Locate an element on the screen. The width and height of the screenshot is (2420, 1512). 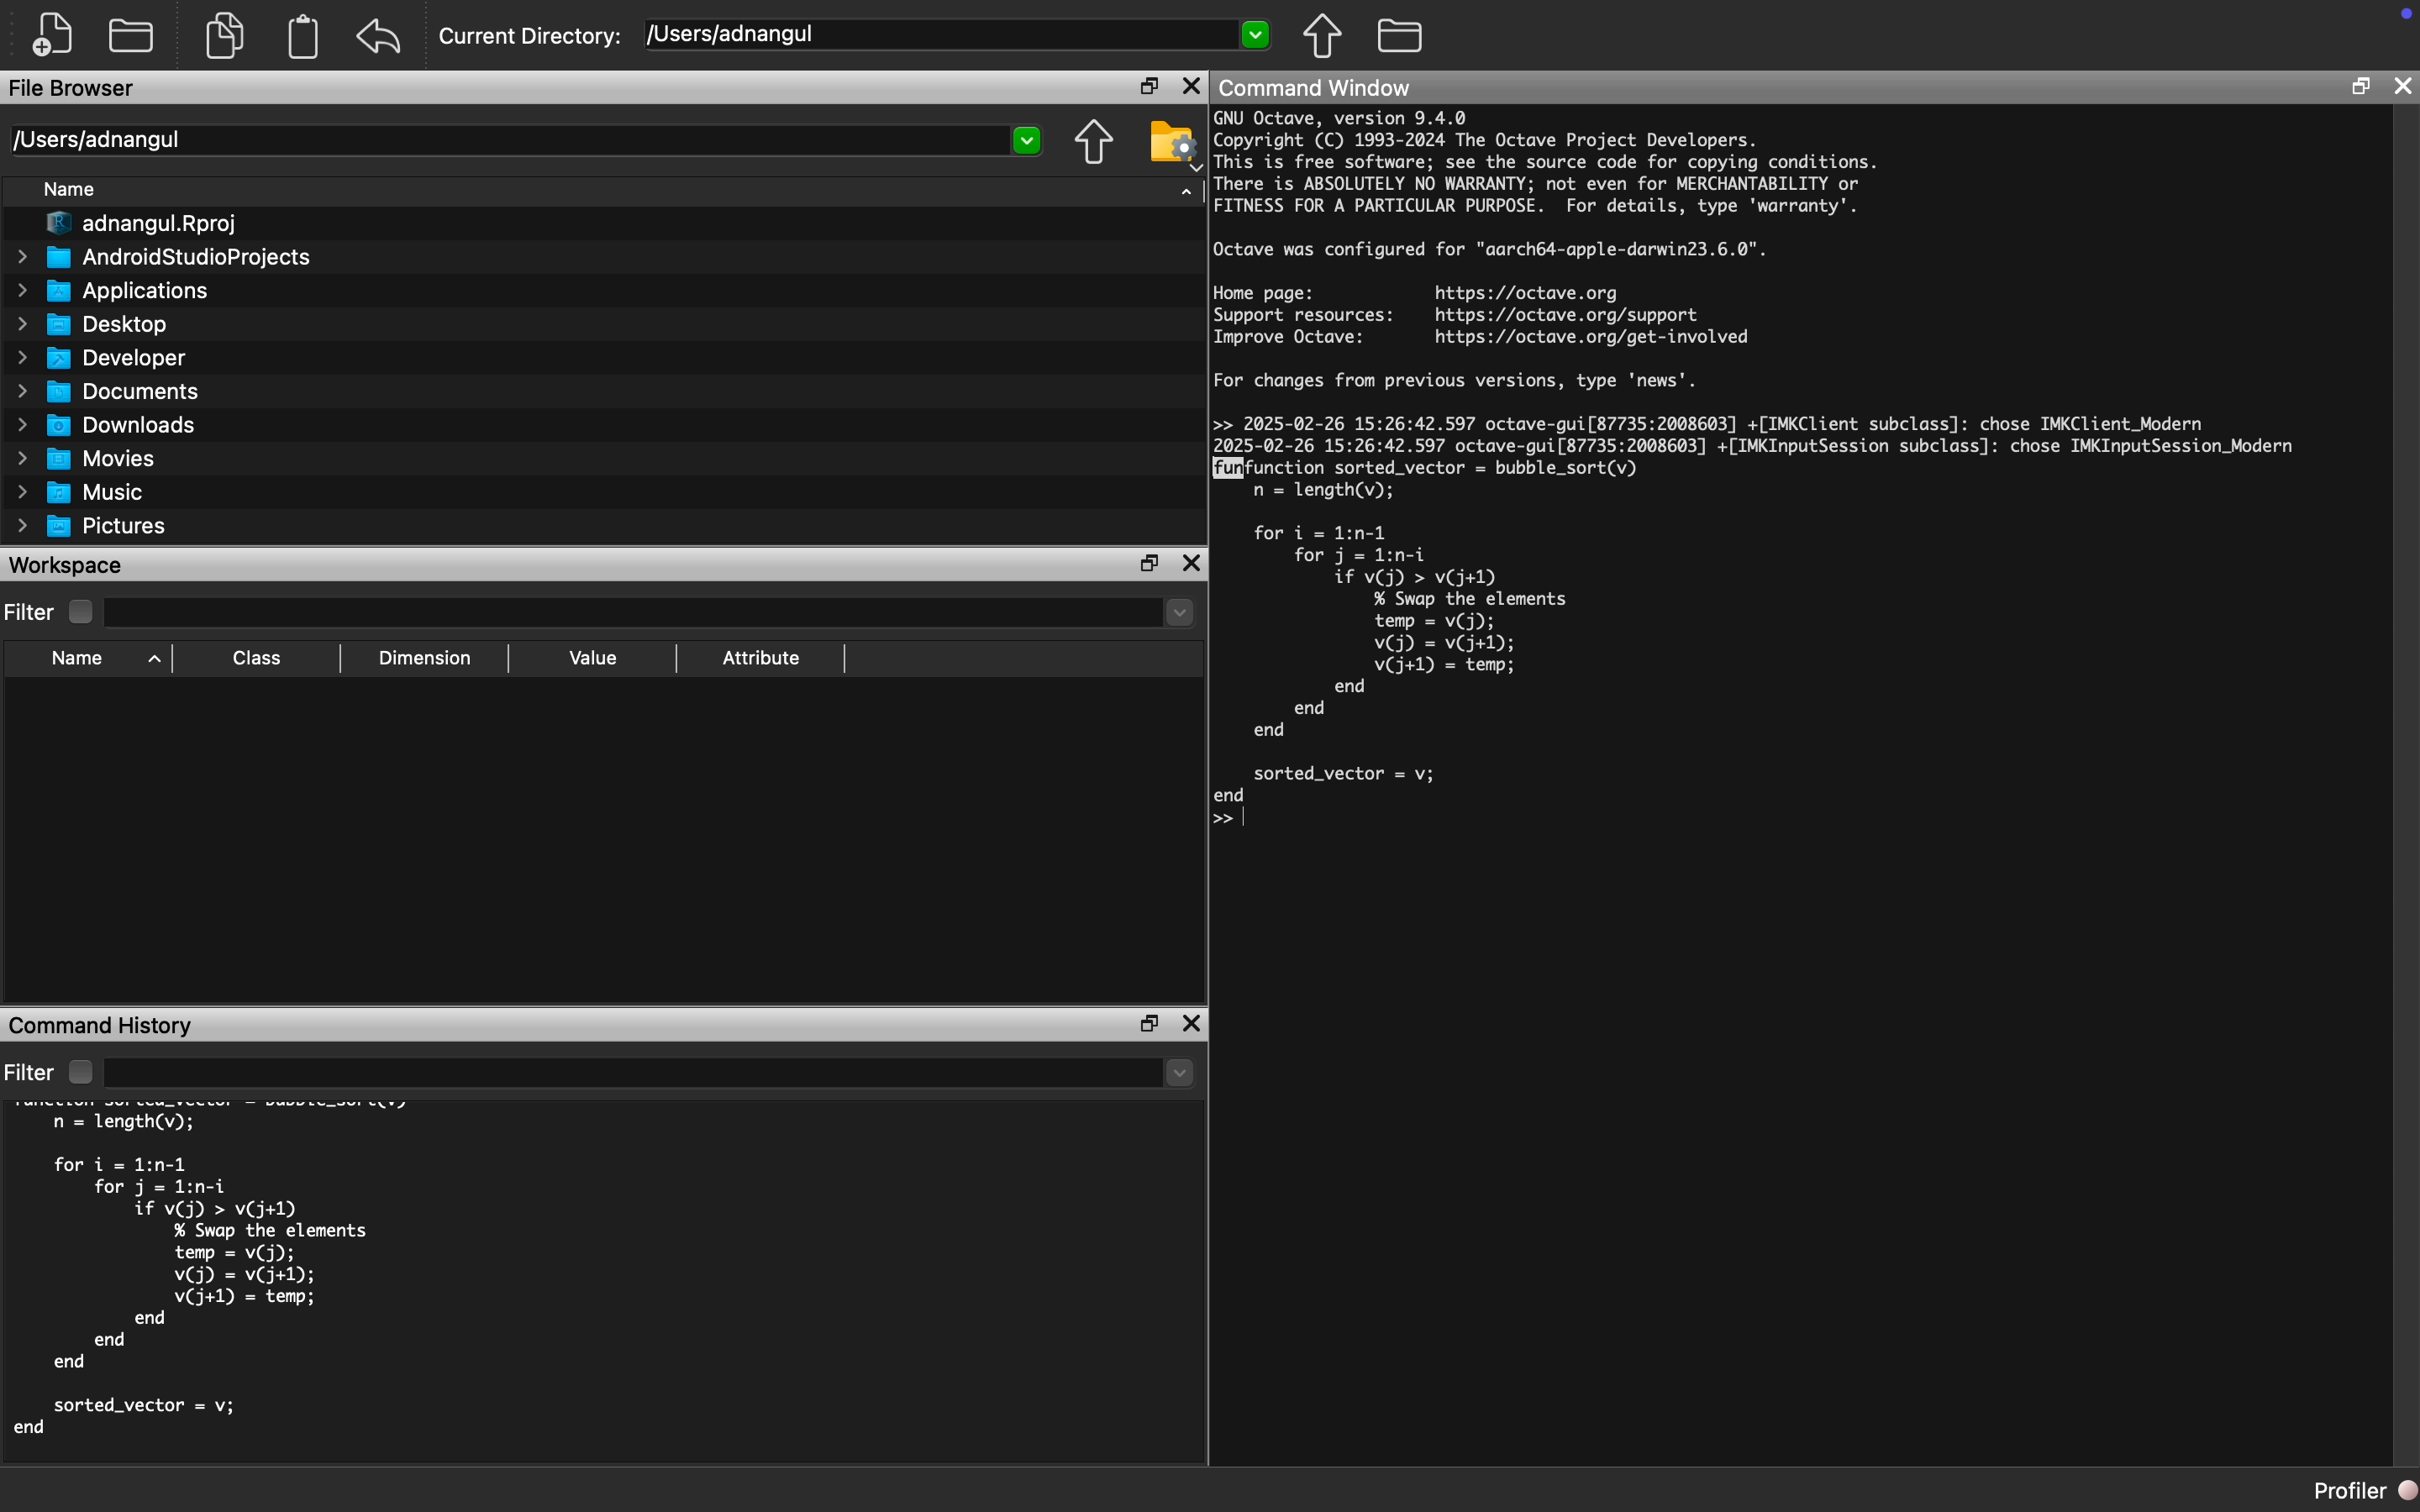
Close is located at coordinates (1191, 566).